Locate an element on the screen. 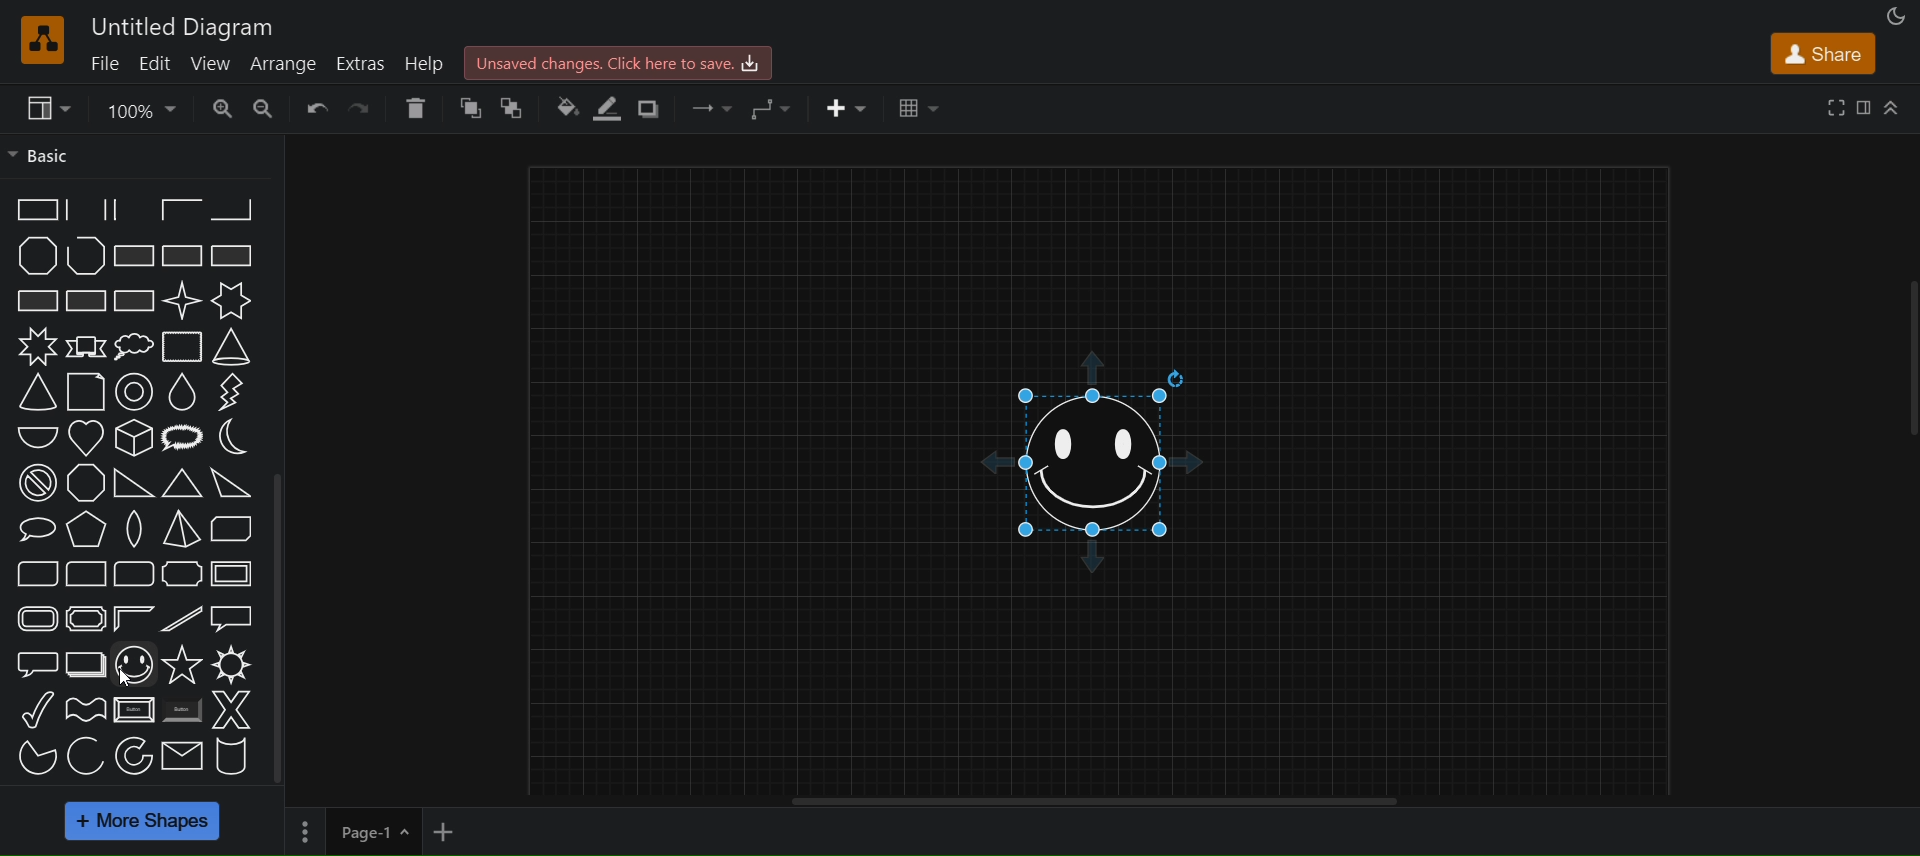 The height and width of the screenshot is (856, 1920). file is located at coordinates (105, 67).